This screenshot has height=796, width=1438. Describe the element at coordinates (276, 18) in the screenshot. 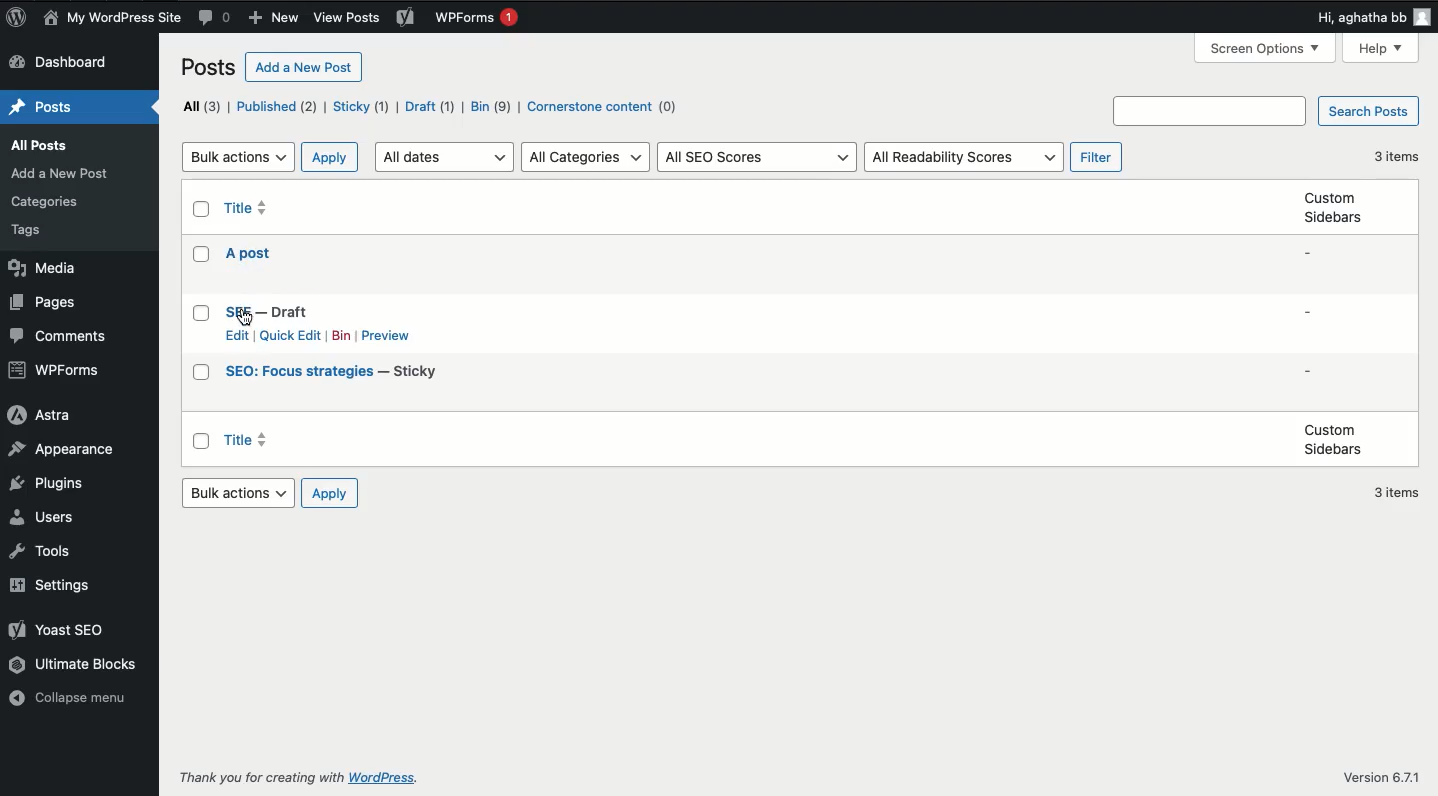

I see `New` at that location.